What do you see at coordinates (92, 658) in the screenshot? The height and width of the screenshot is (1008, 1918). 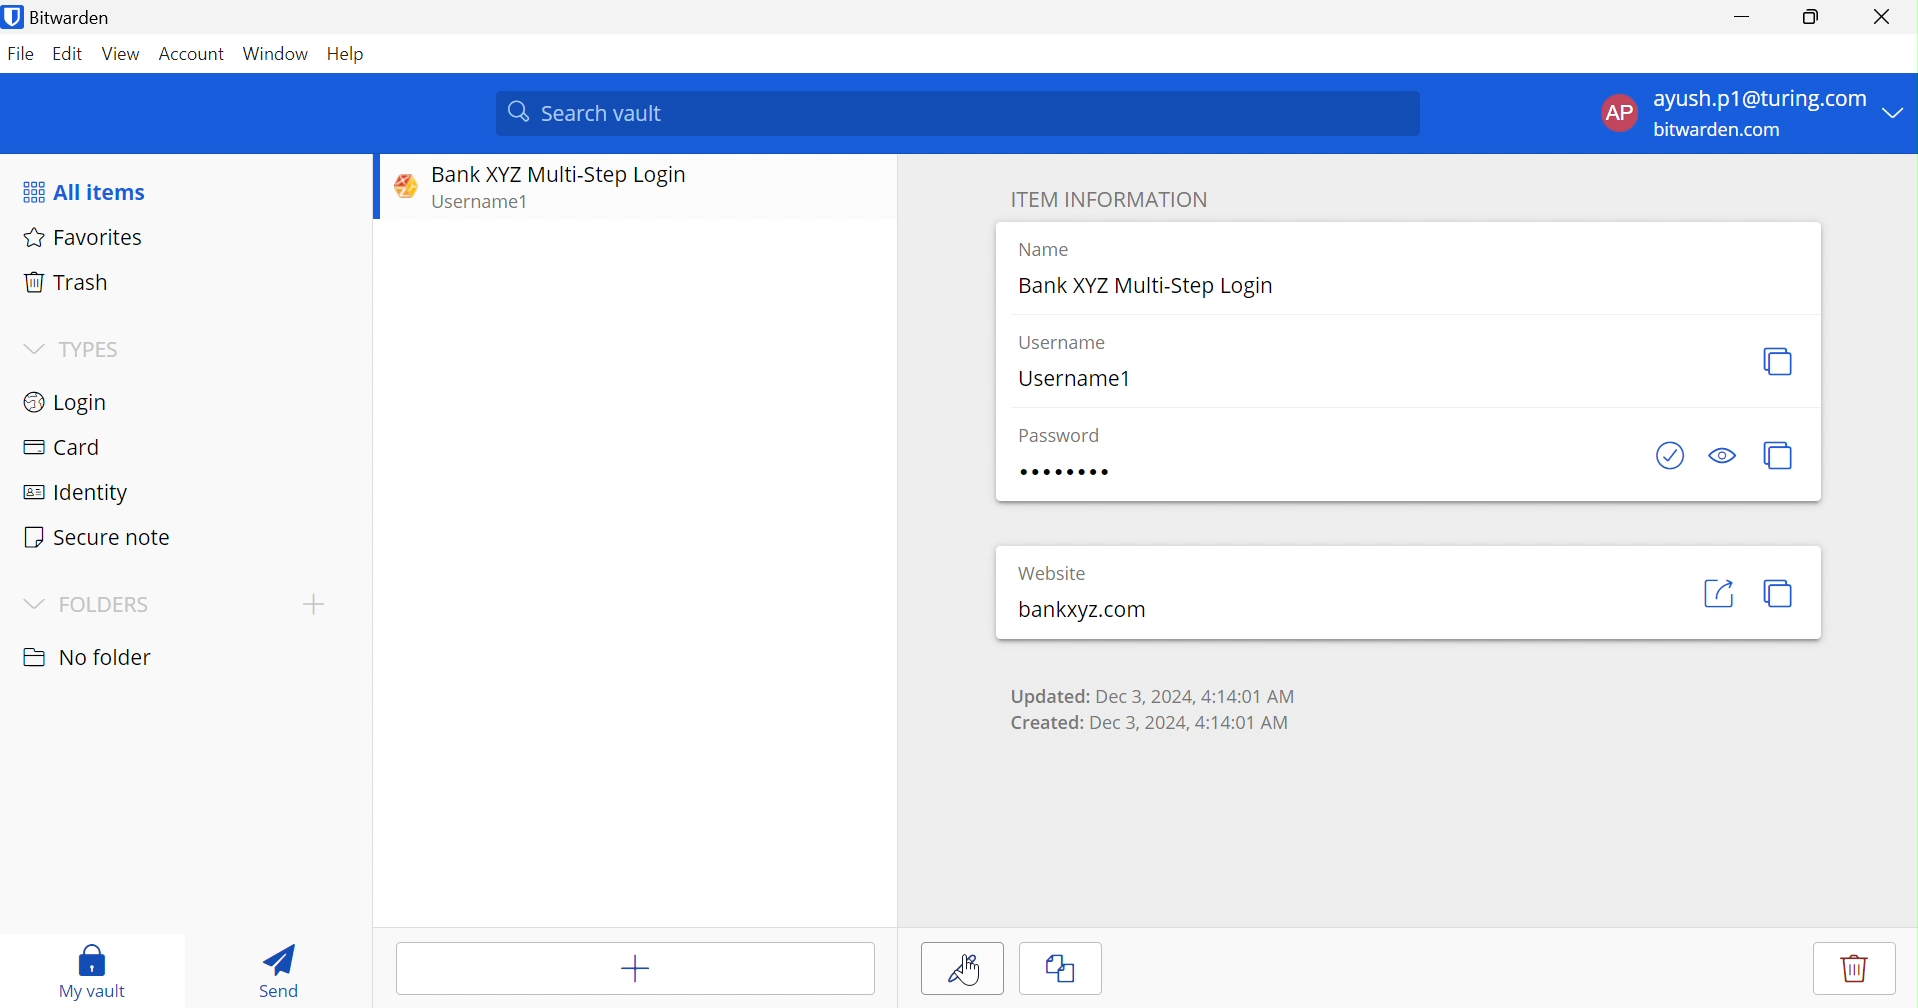 I see `No folder` at bounding box center [92, 658].